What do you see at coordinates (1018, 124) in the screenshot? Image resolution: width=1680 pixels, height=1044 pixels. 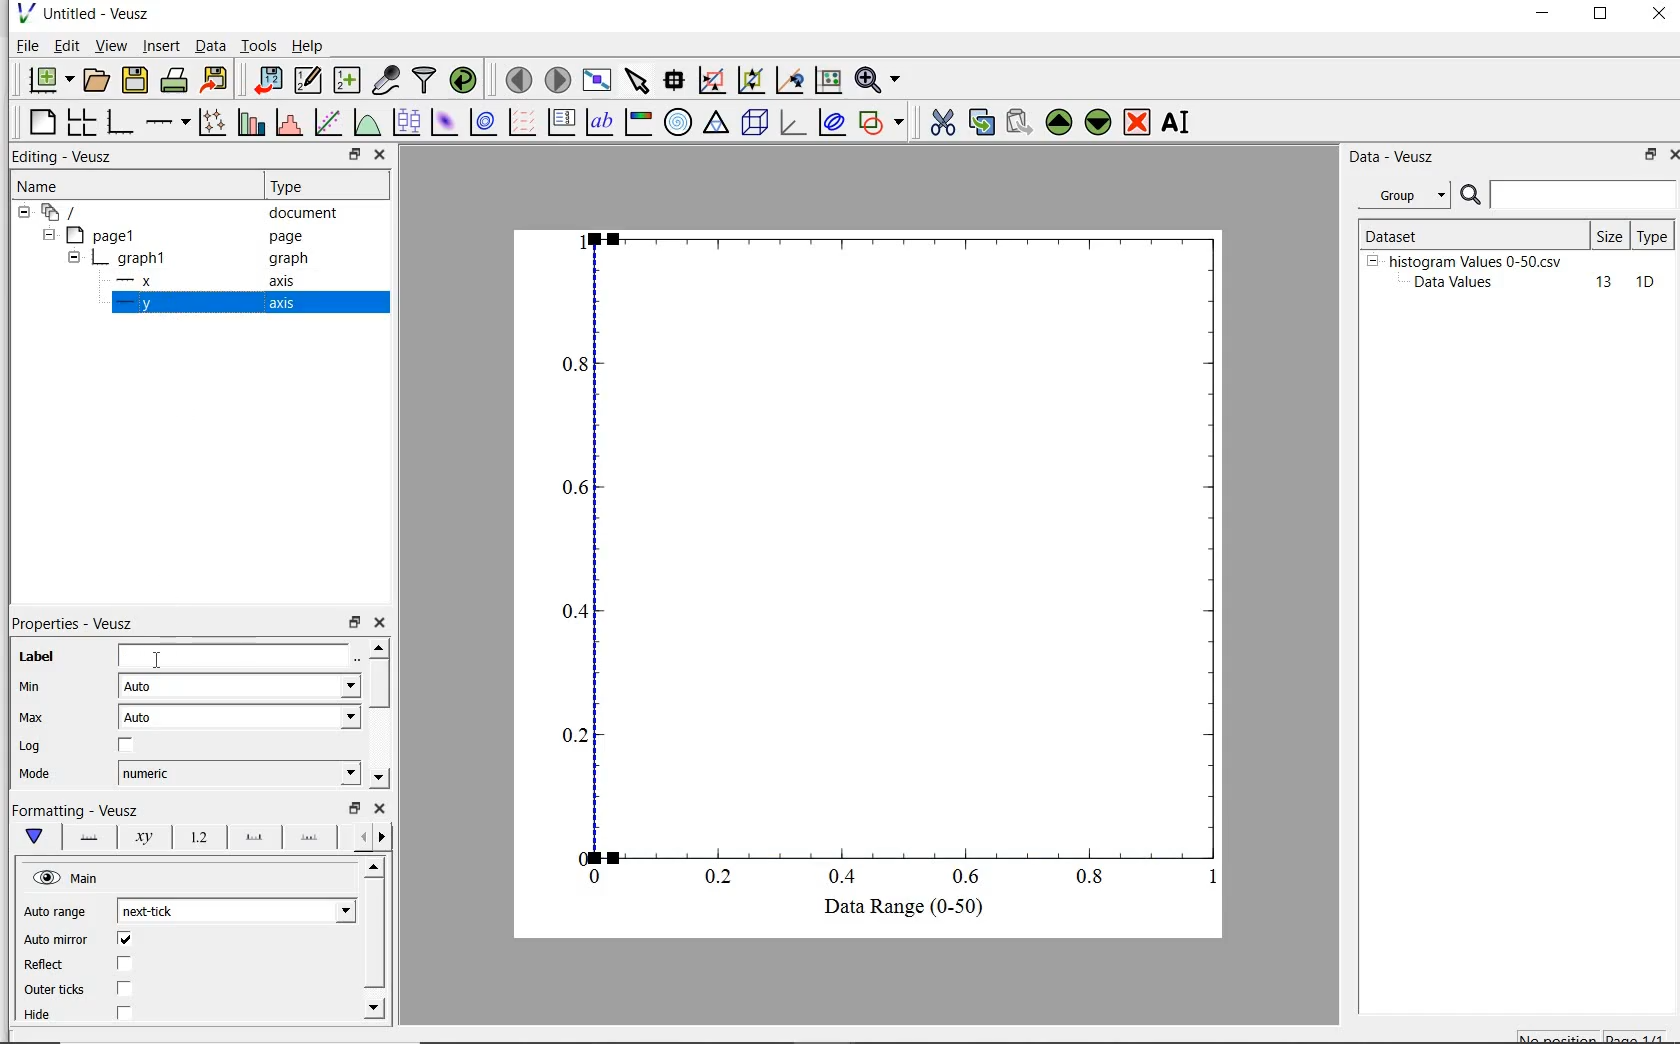 I see `paste the selected widget` at bounding box center [1018, 124].